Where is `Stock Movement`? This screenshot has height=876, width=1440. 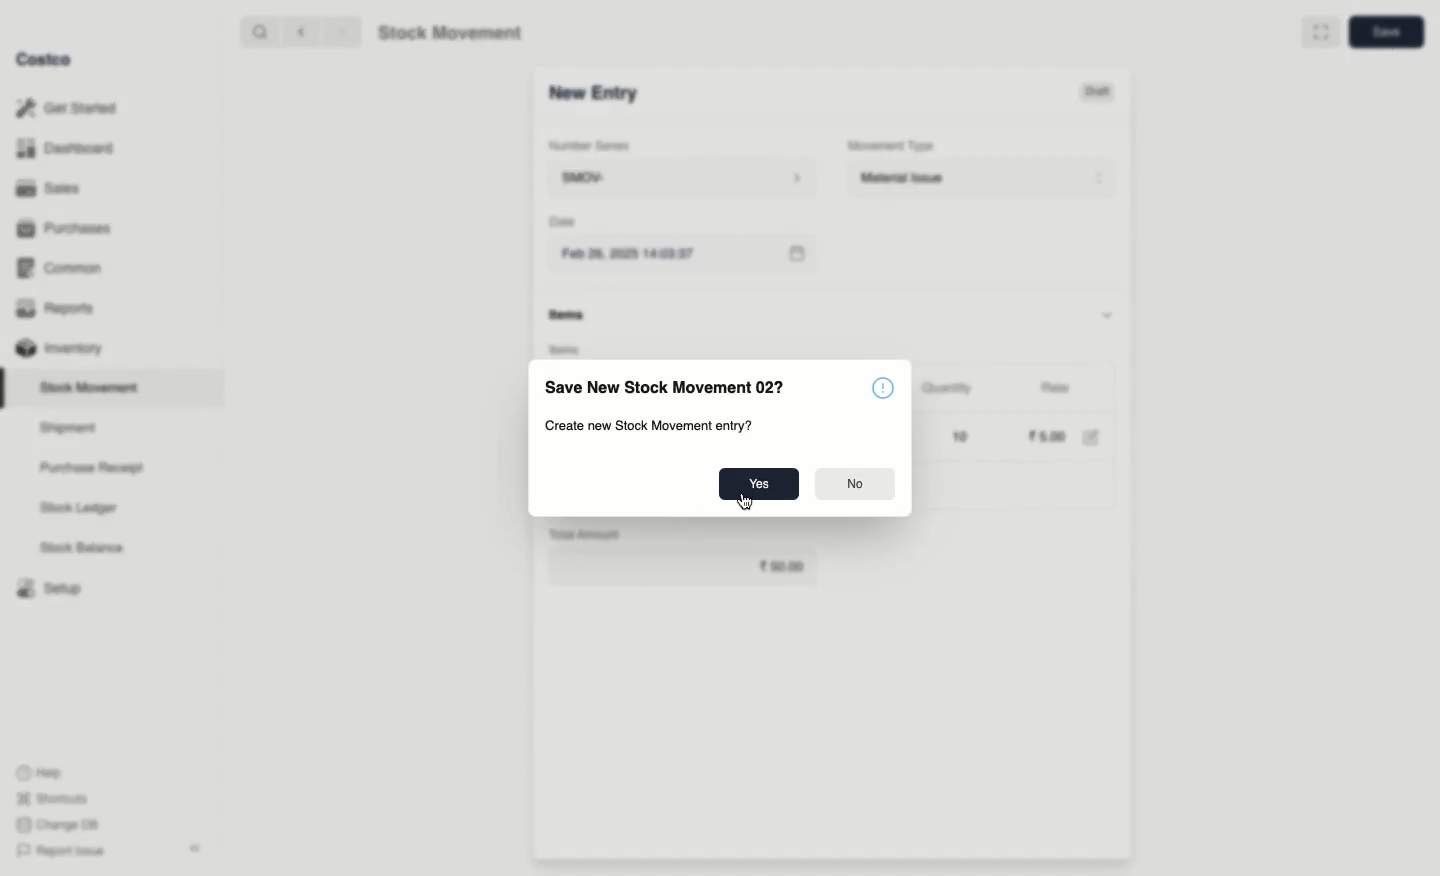 Stock Movement is located at coordinates (446, 33).